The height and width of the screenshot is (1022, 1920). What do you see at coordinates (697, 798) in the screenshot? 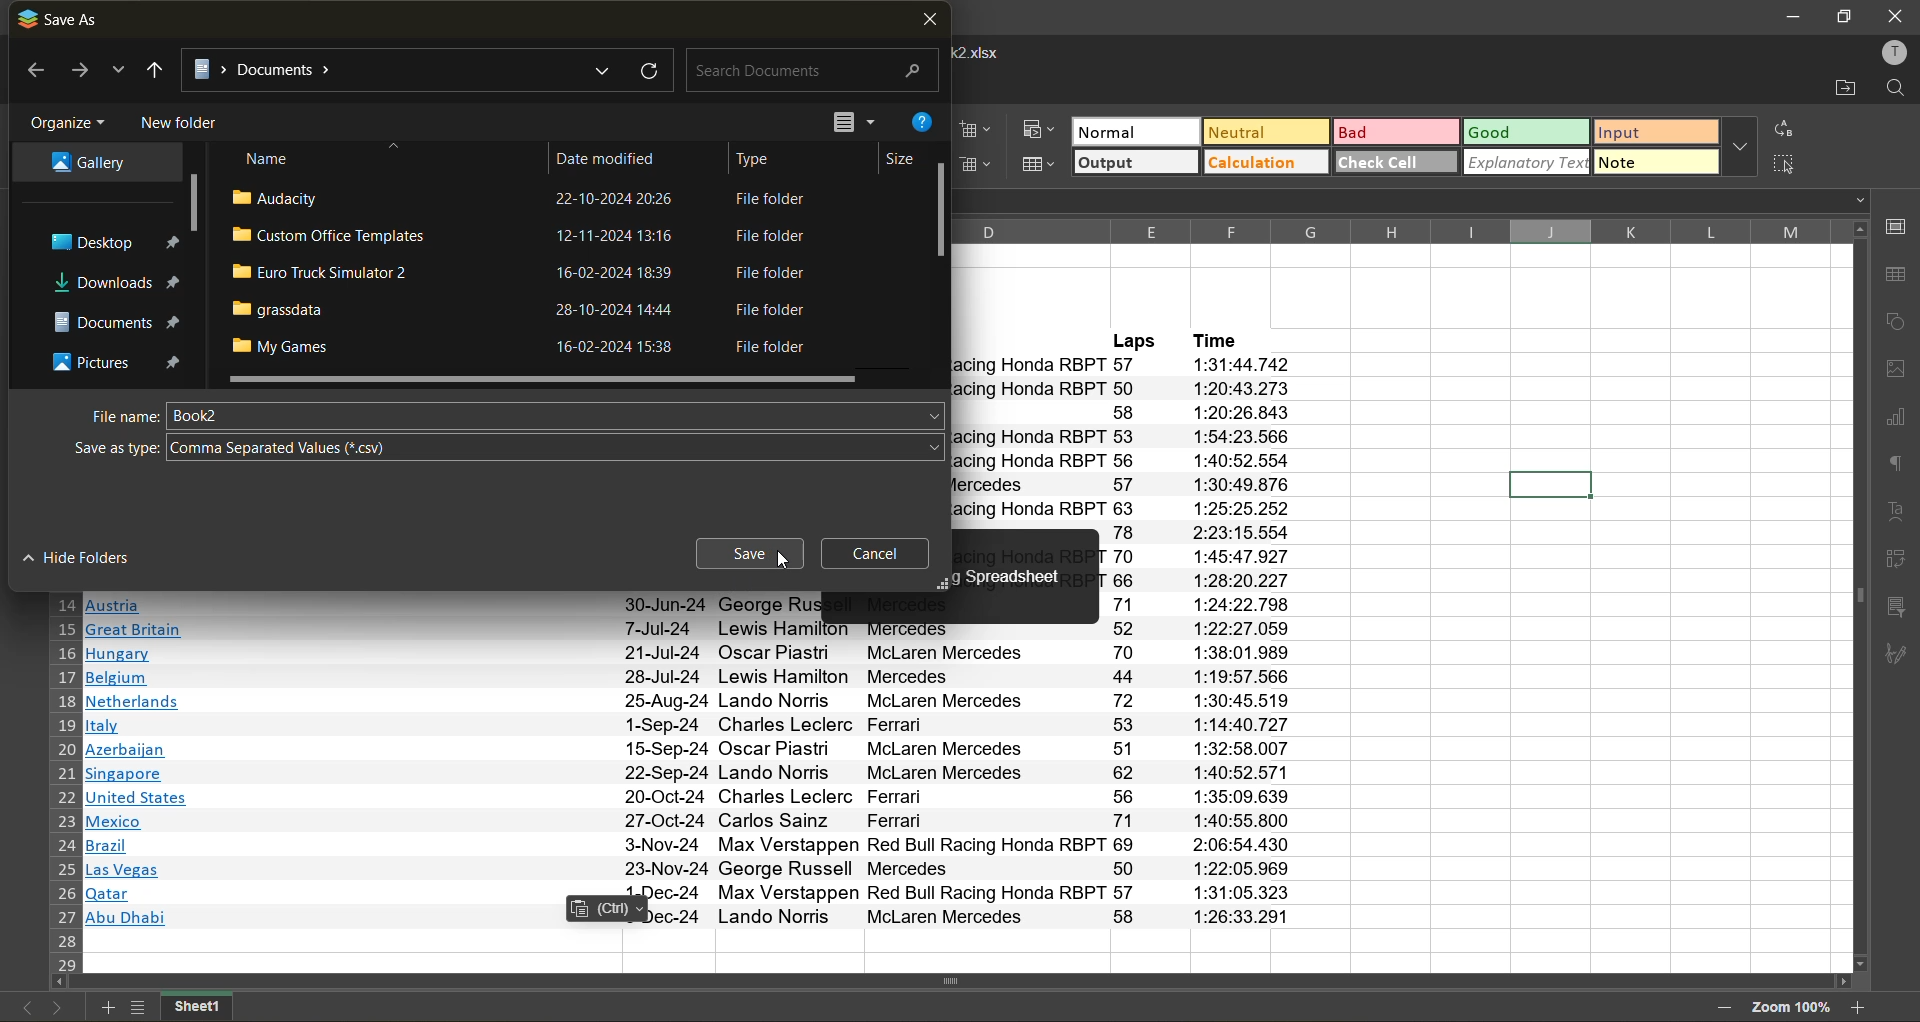
I see `text info` at bounding box center [697, 798].